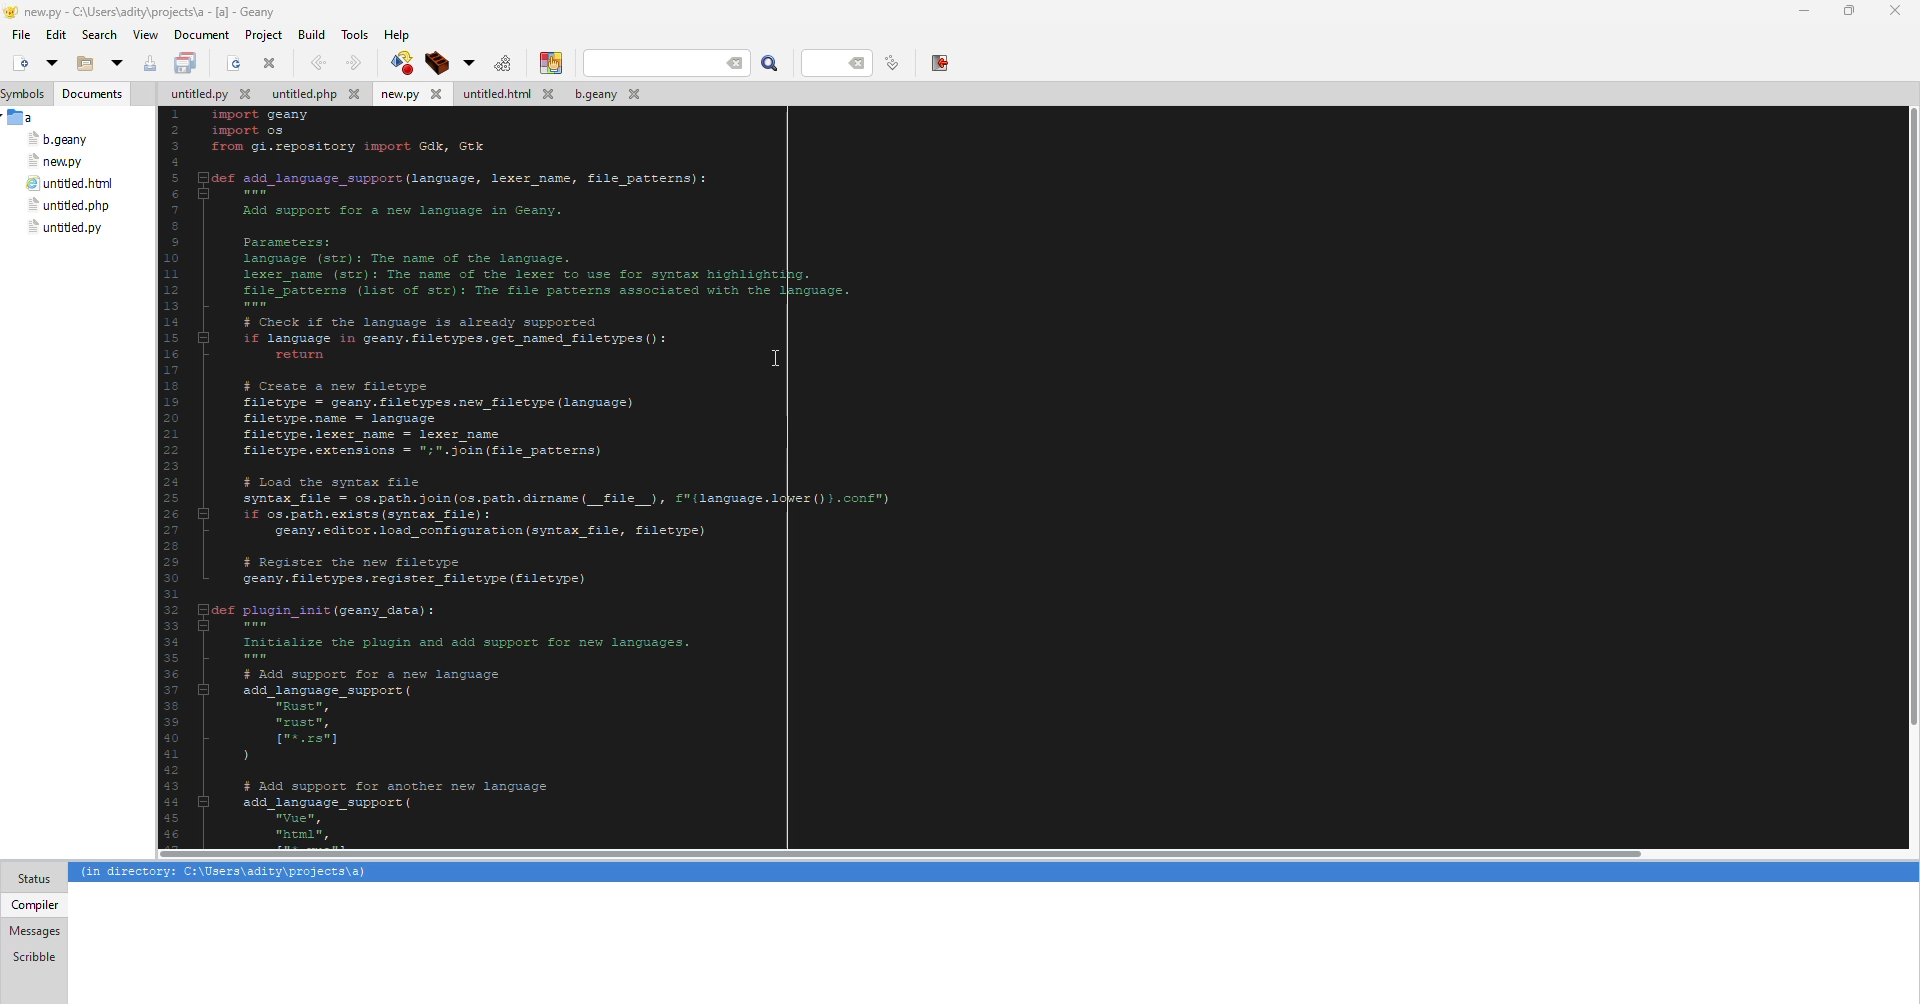  I want to click on file, so click(55, 161).